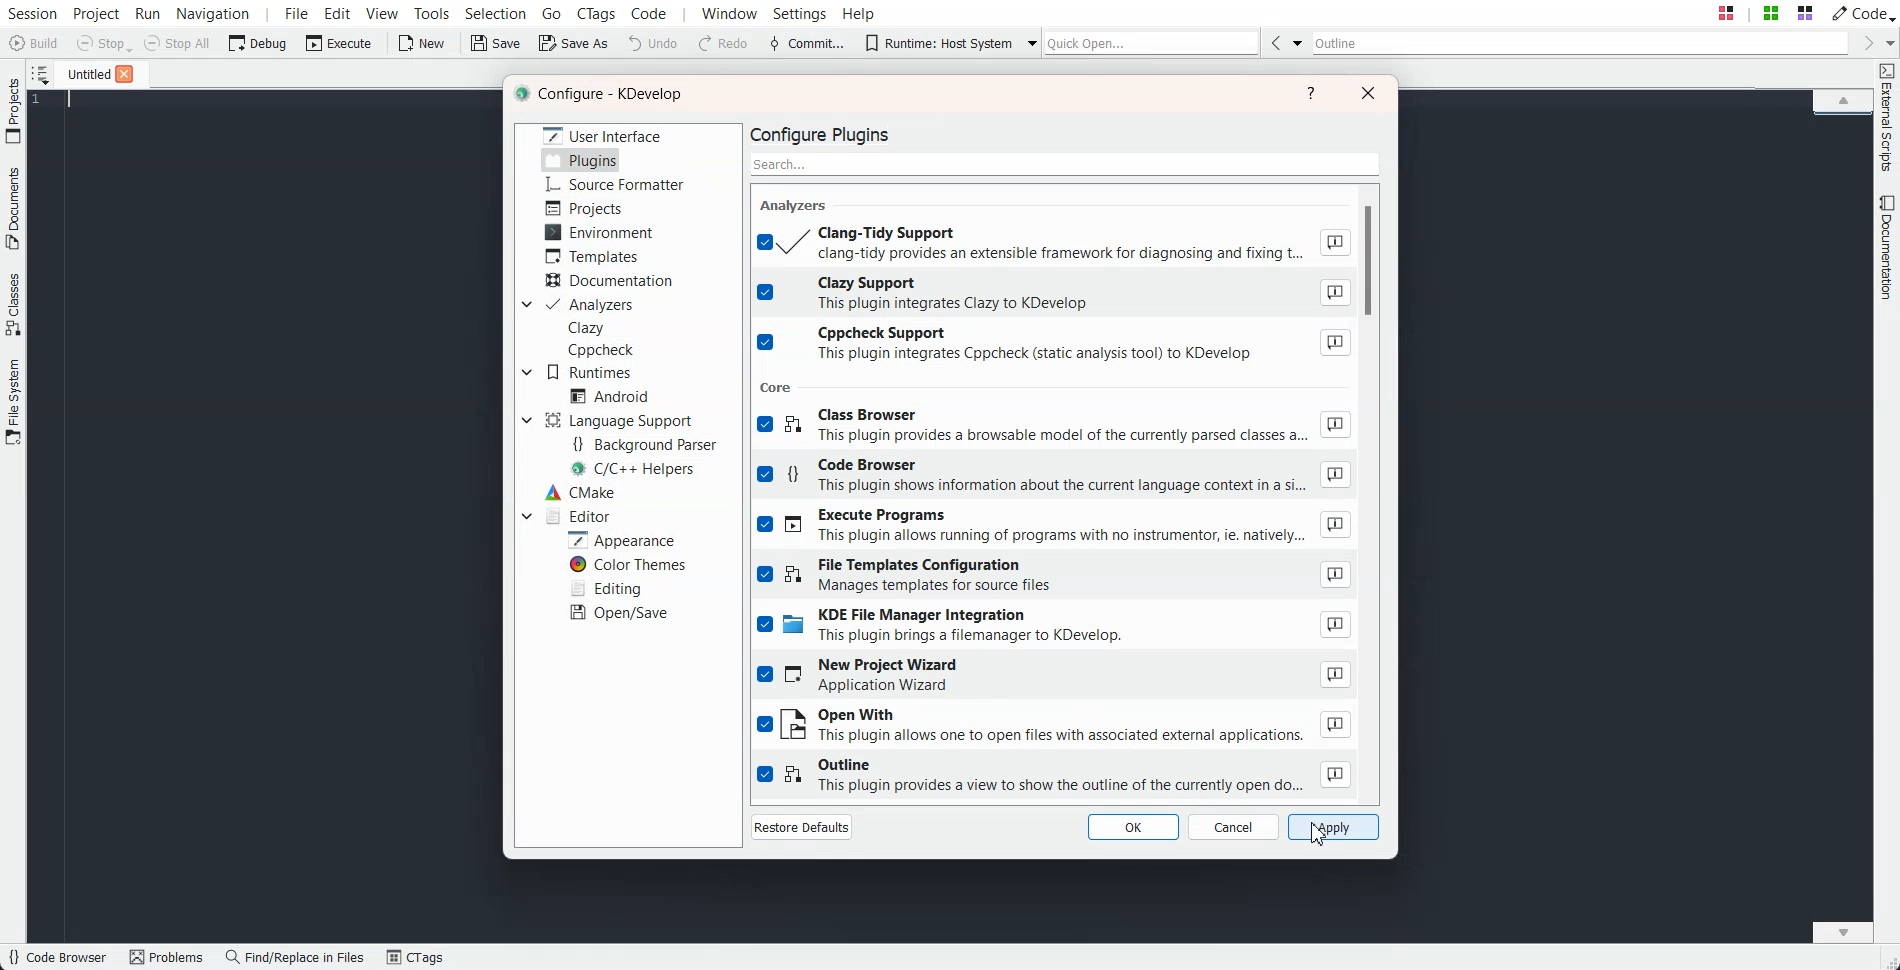  Describe the element at coordinates (620, 539) in the screenshot. I see `Appearance` at that location.